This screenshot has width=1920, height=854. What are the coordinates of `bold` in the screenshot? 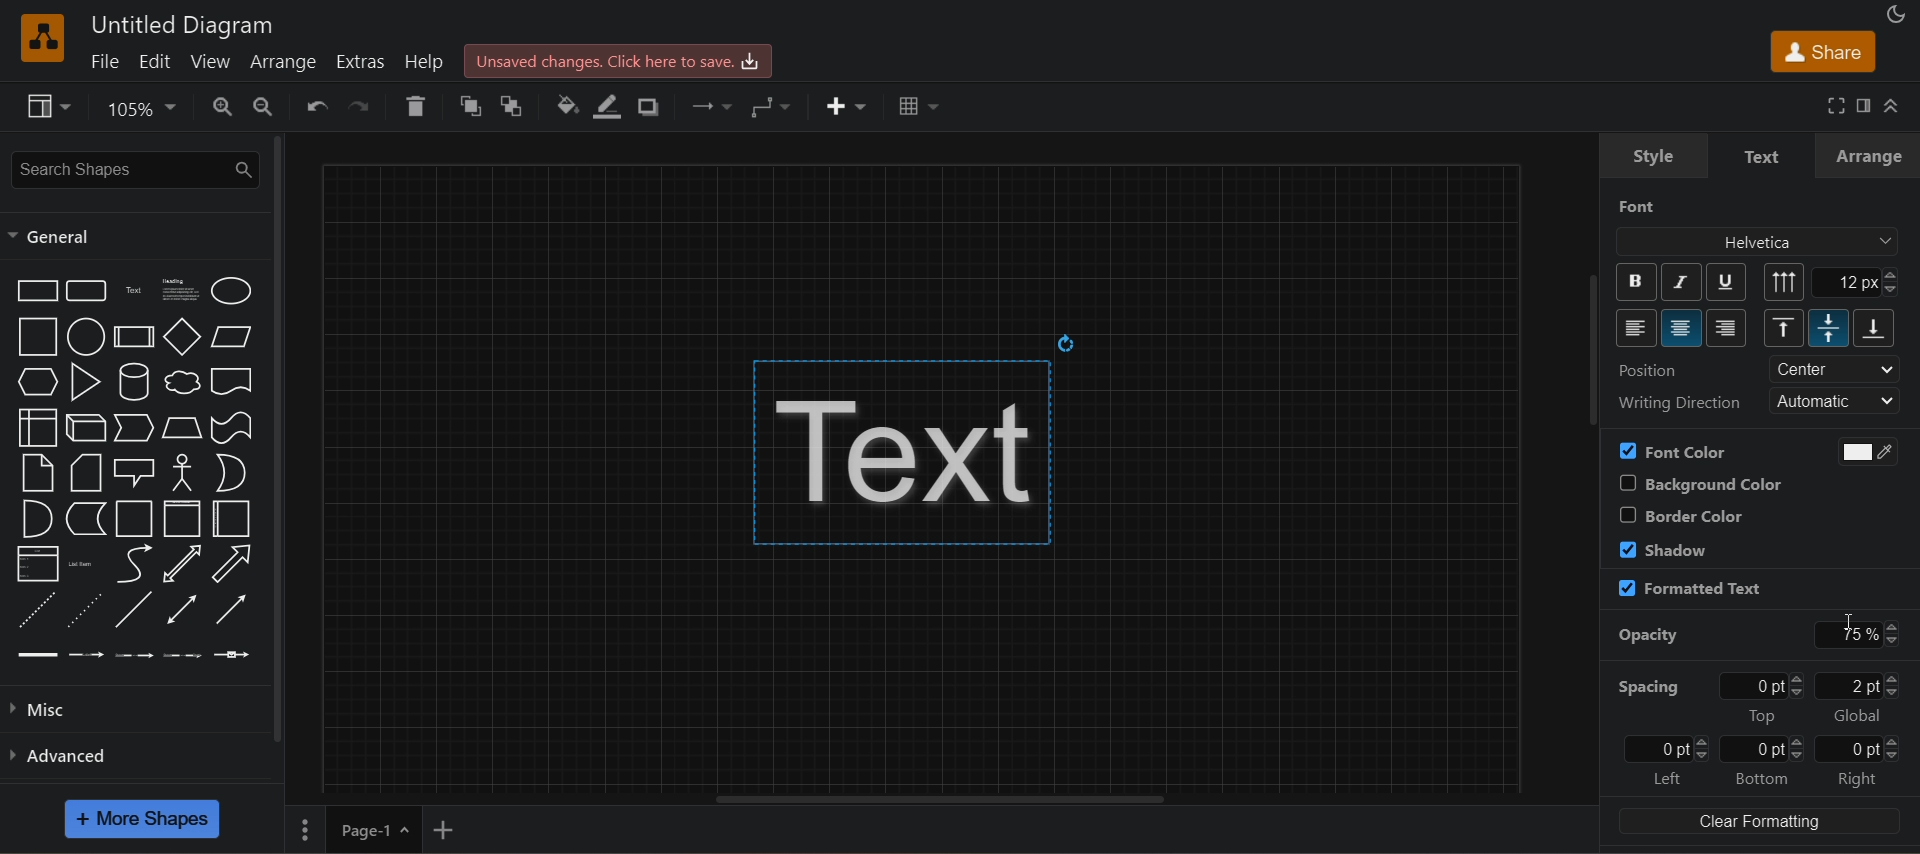 It's located at (1637, 282).